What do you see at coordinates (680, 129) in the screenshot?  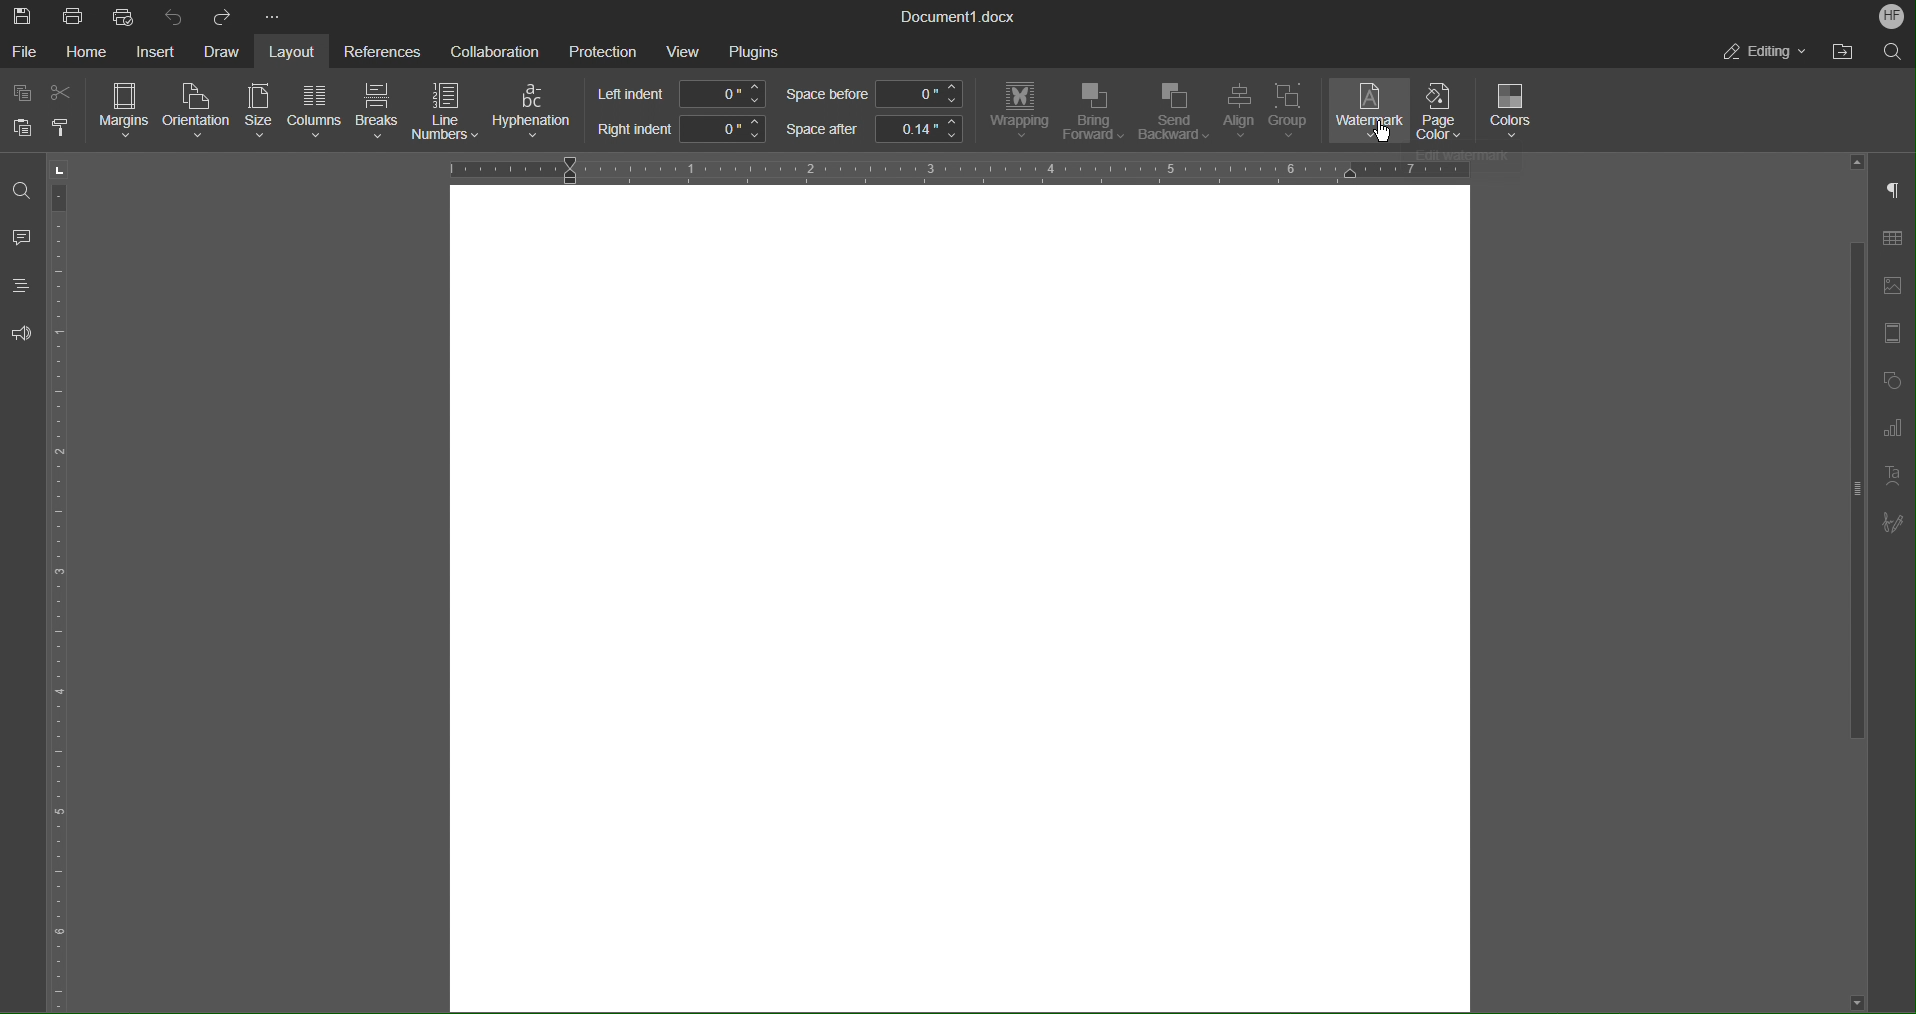 I see `Right indent` at bounding box center [680, 129].